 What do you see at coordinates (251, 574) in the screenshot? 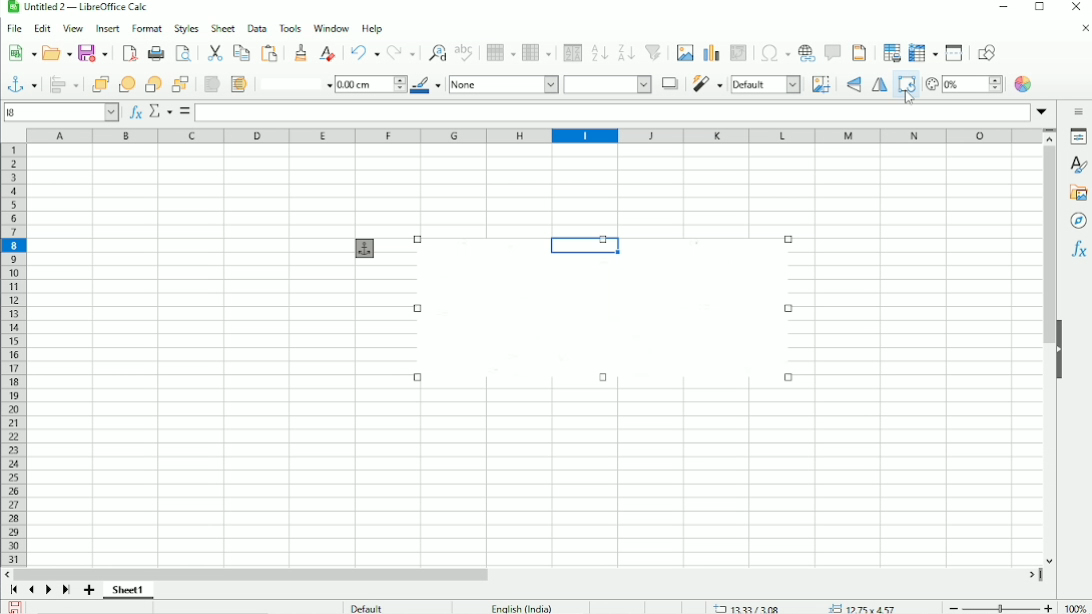
I see `Horizontal scrollbar` at bounding box center [251, 574].